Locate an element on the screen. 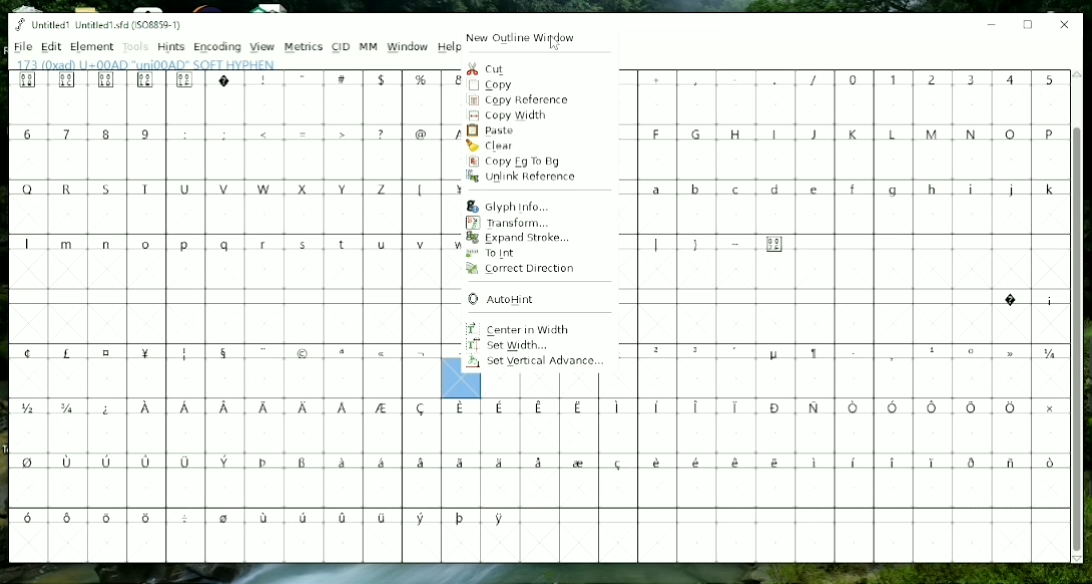  New Outline Window is located at coordinates (524, 35).